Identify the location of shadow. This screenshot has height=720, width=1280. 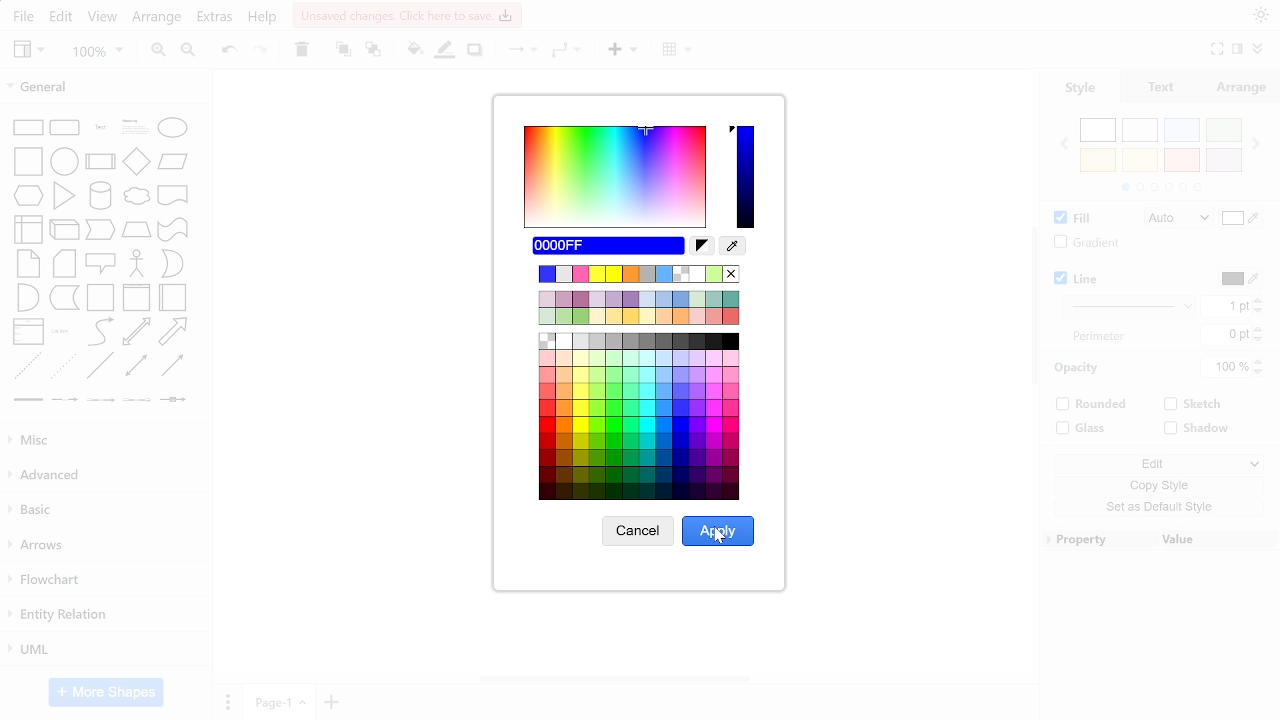
(475, 52).